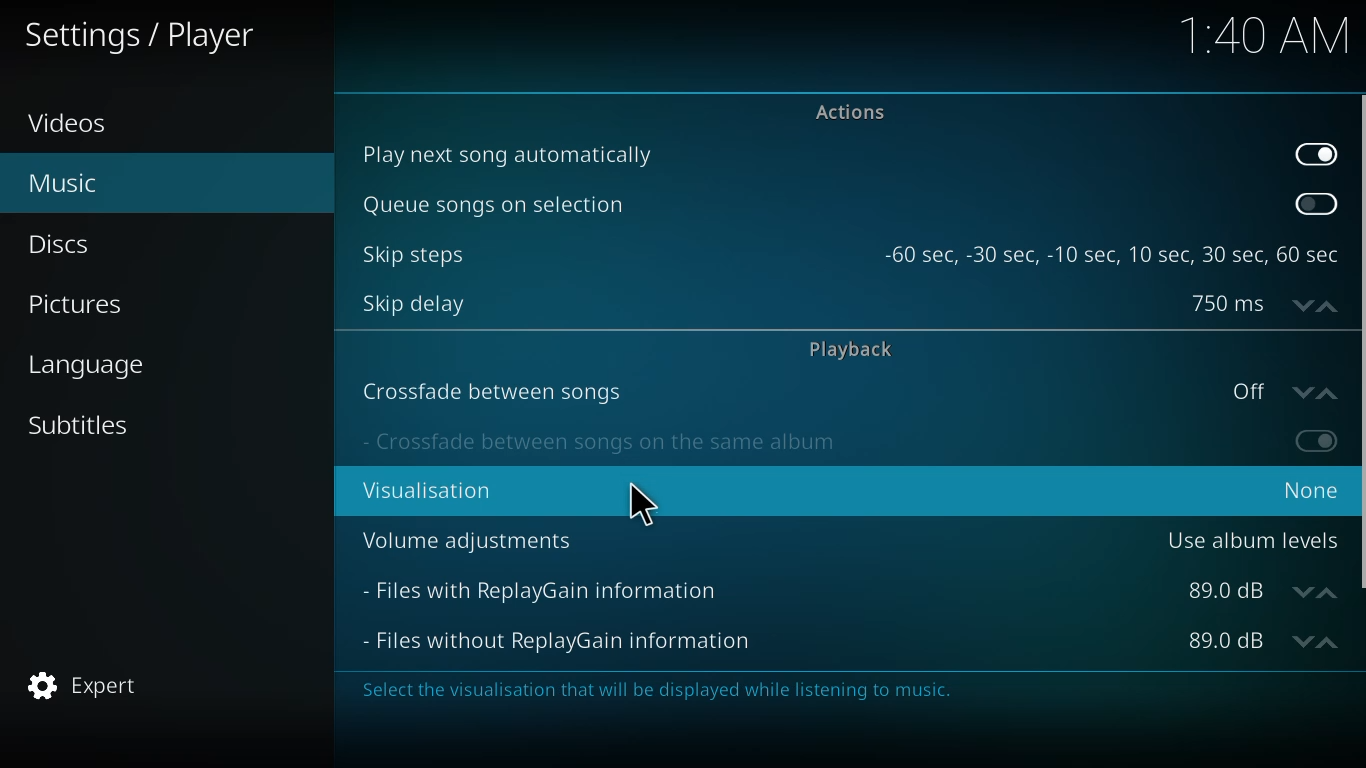 The image size is (1366, 768). I want to click on db, so click(1263, 641).